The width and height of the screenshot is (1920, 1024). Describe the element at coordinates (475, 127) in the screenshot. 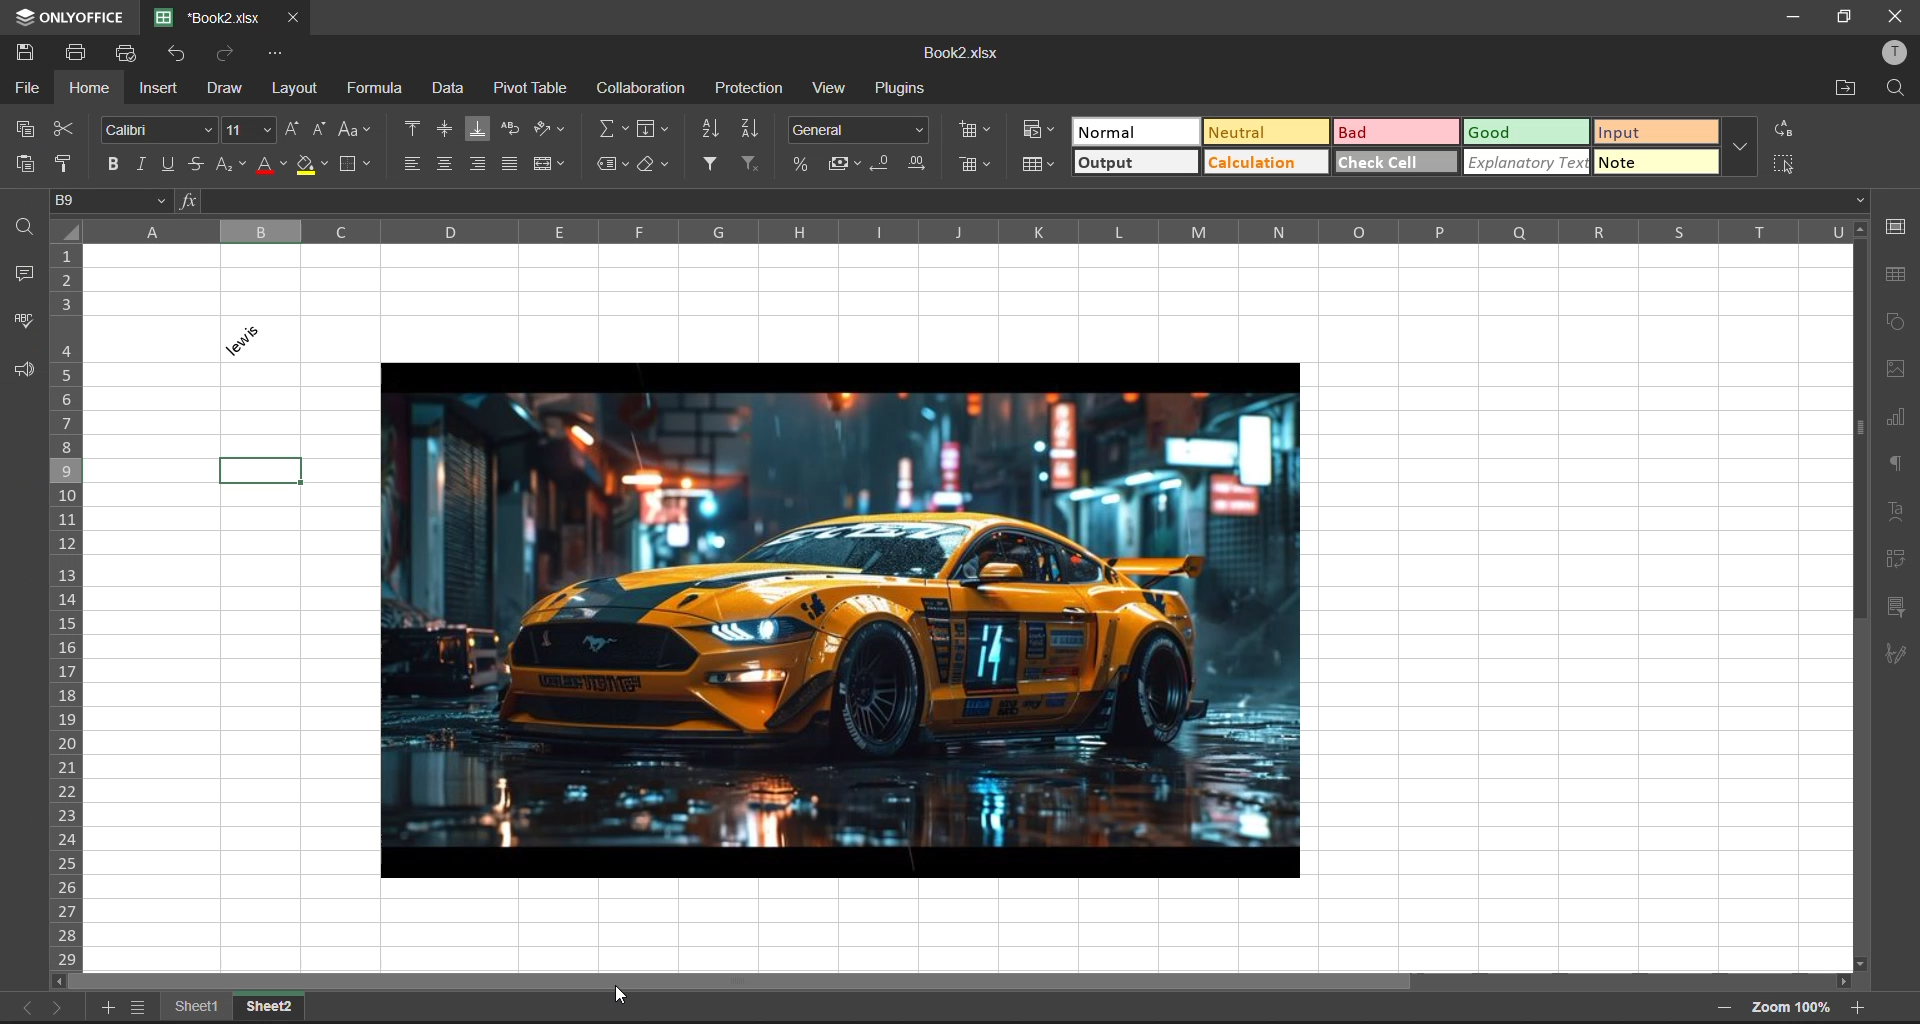

I see `align bottom` at that location.